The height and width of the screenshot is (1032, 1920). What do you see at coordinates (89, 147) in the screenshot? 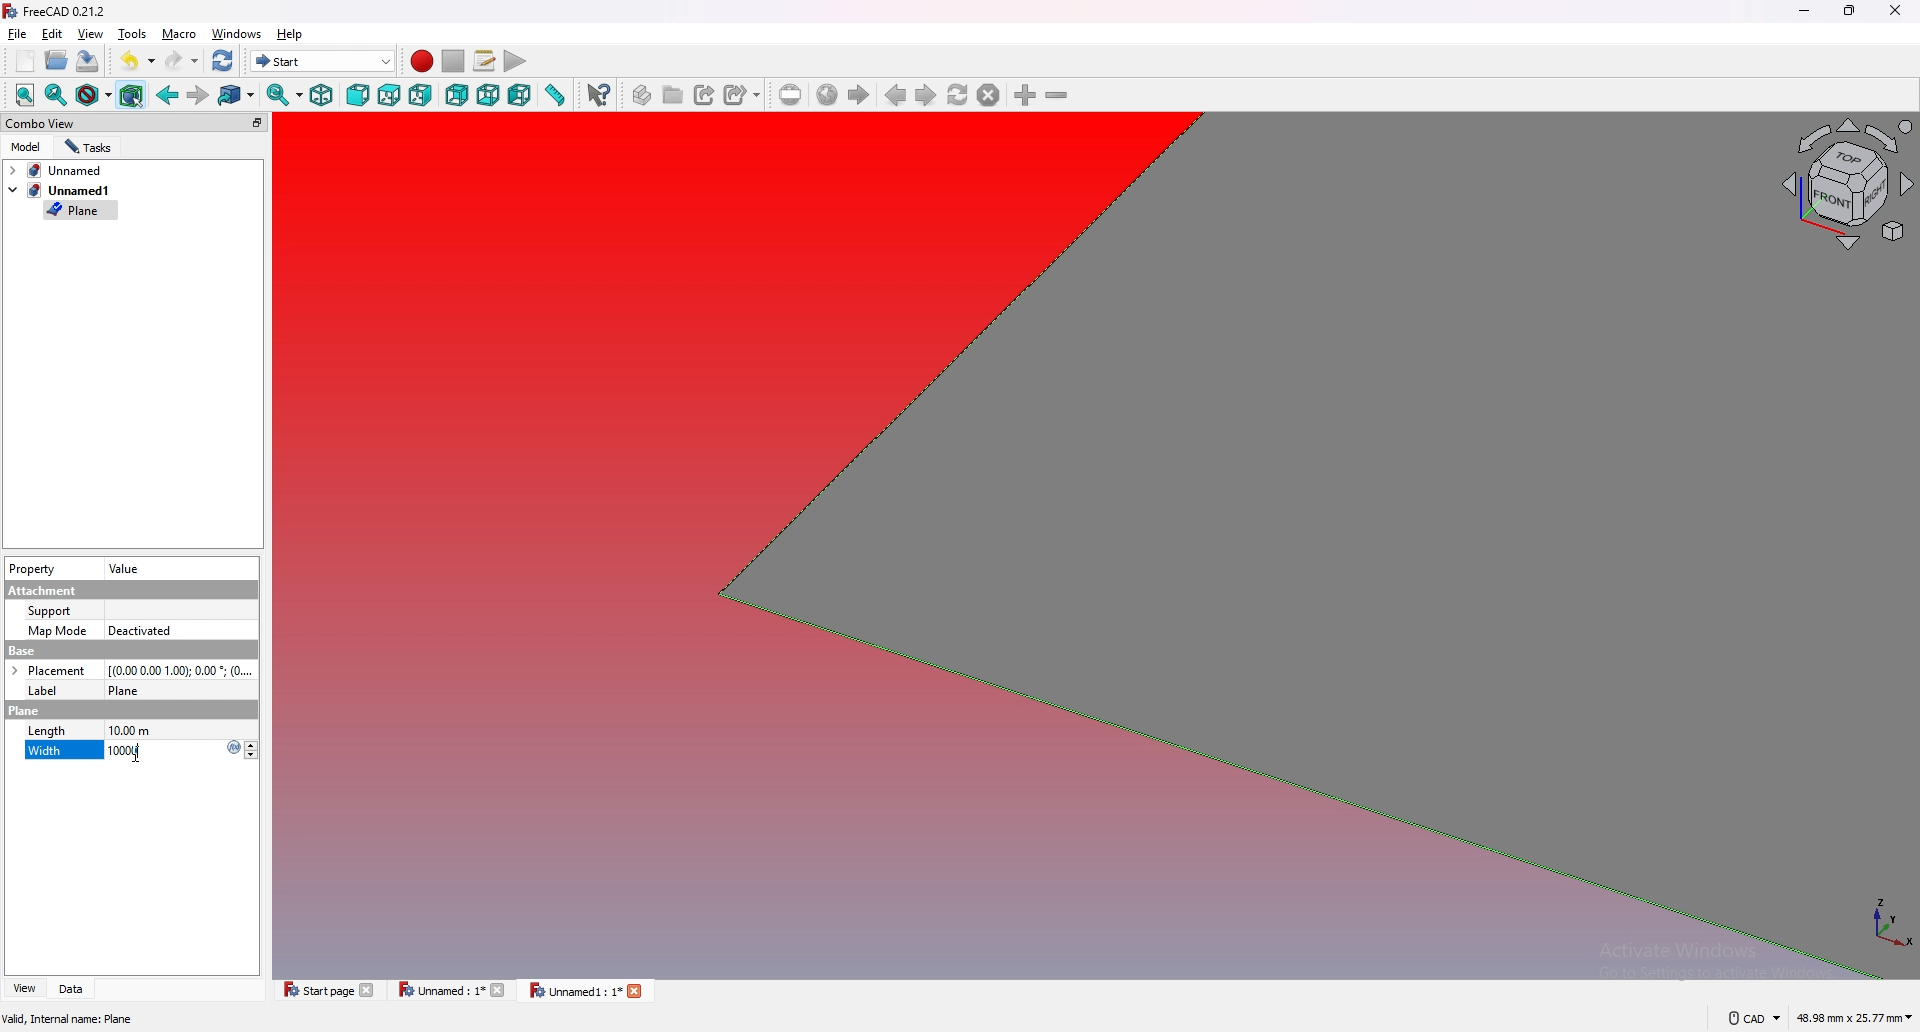
I see `tasks` at bounding box center [89, 147].